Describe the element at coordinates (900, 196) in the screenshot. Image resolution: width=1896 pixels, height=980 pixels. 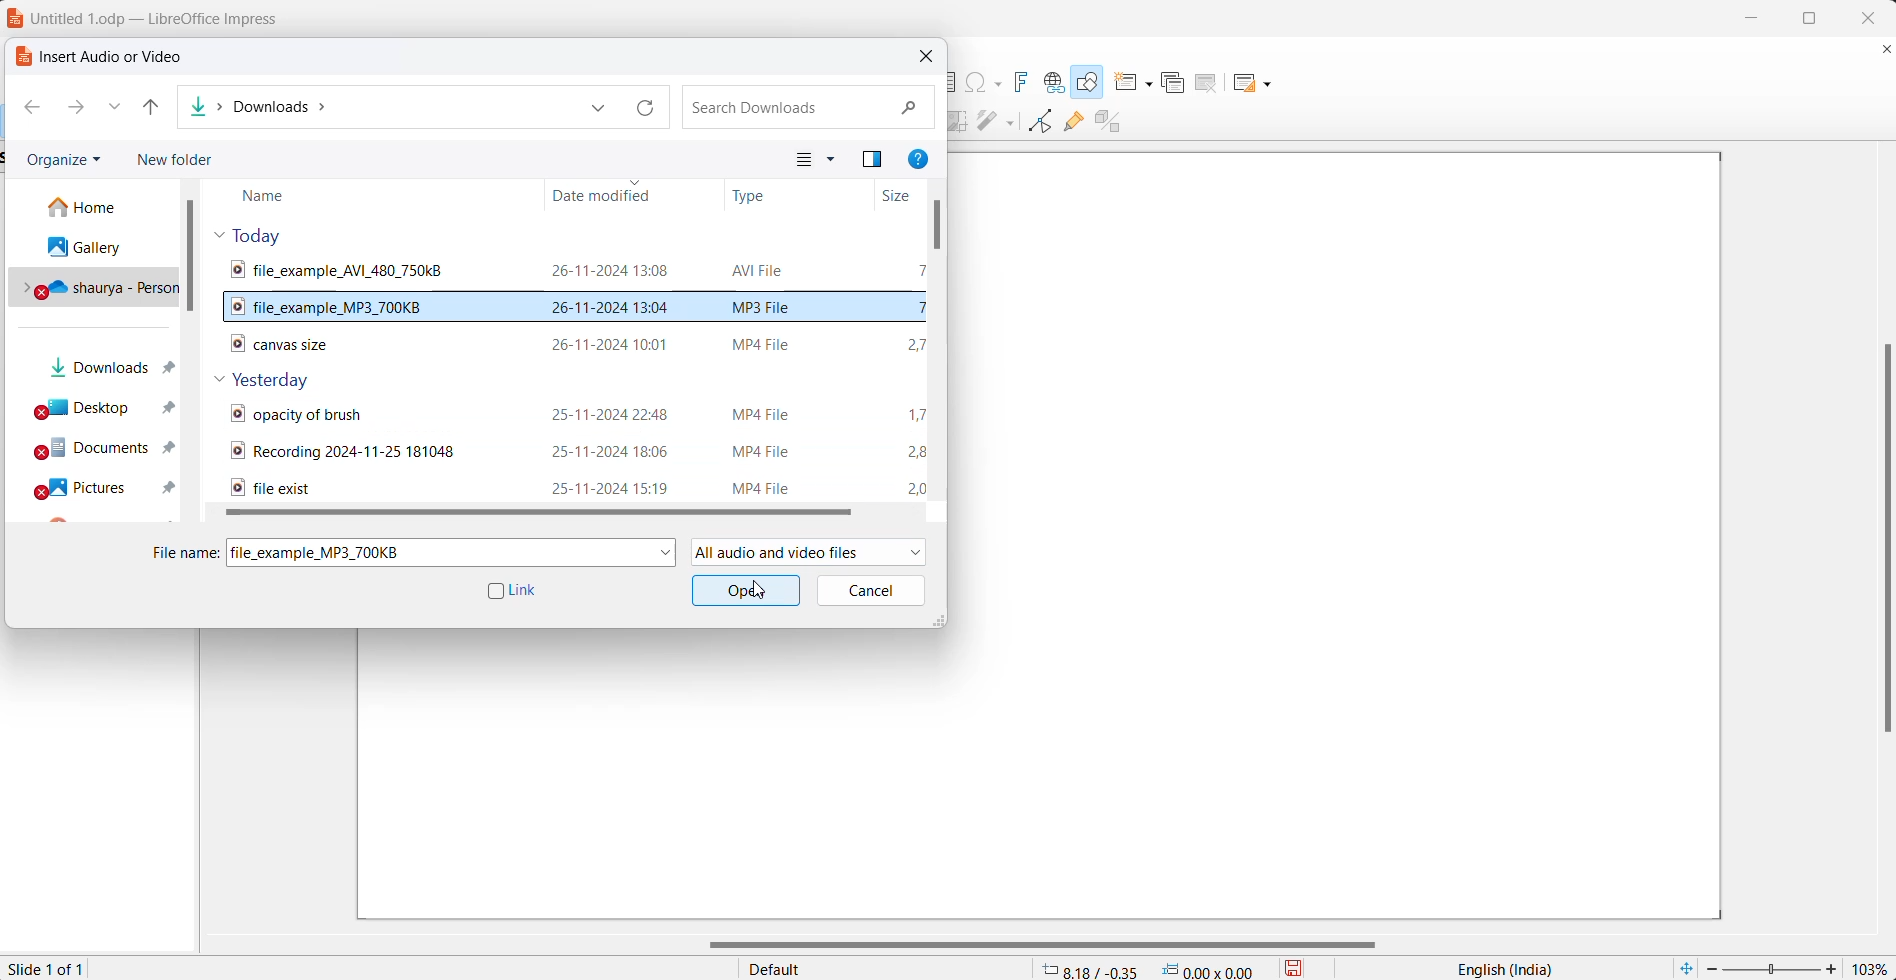
I see `size` at that location.